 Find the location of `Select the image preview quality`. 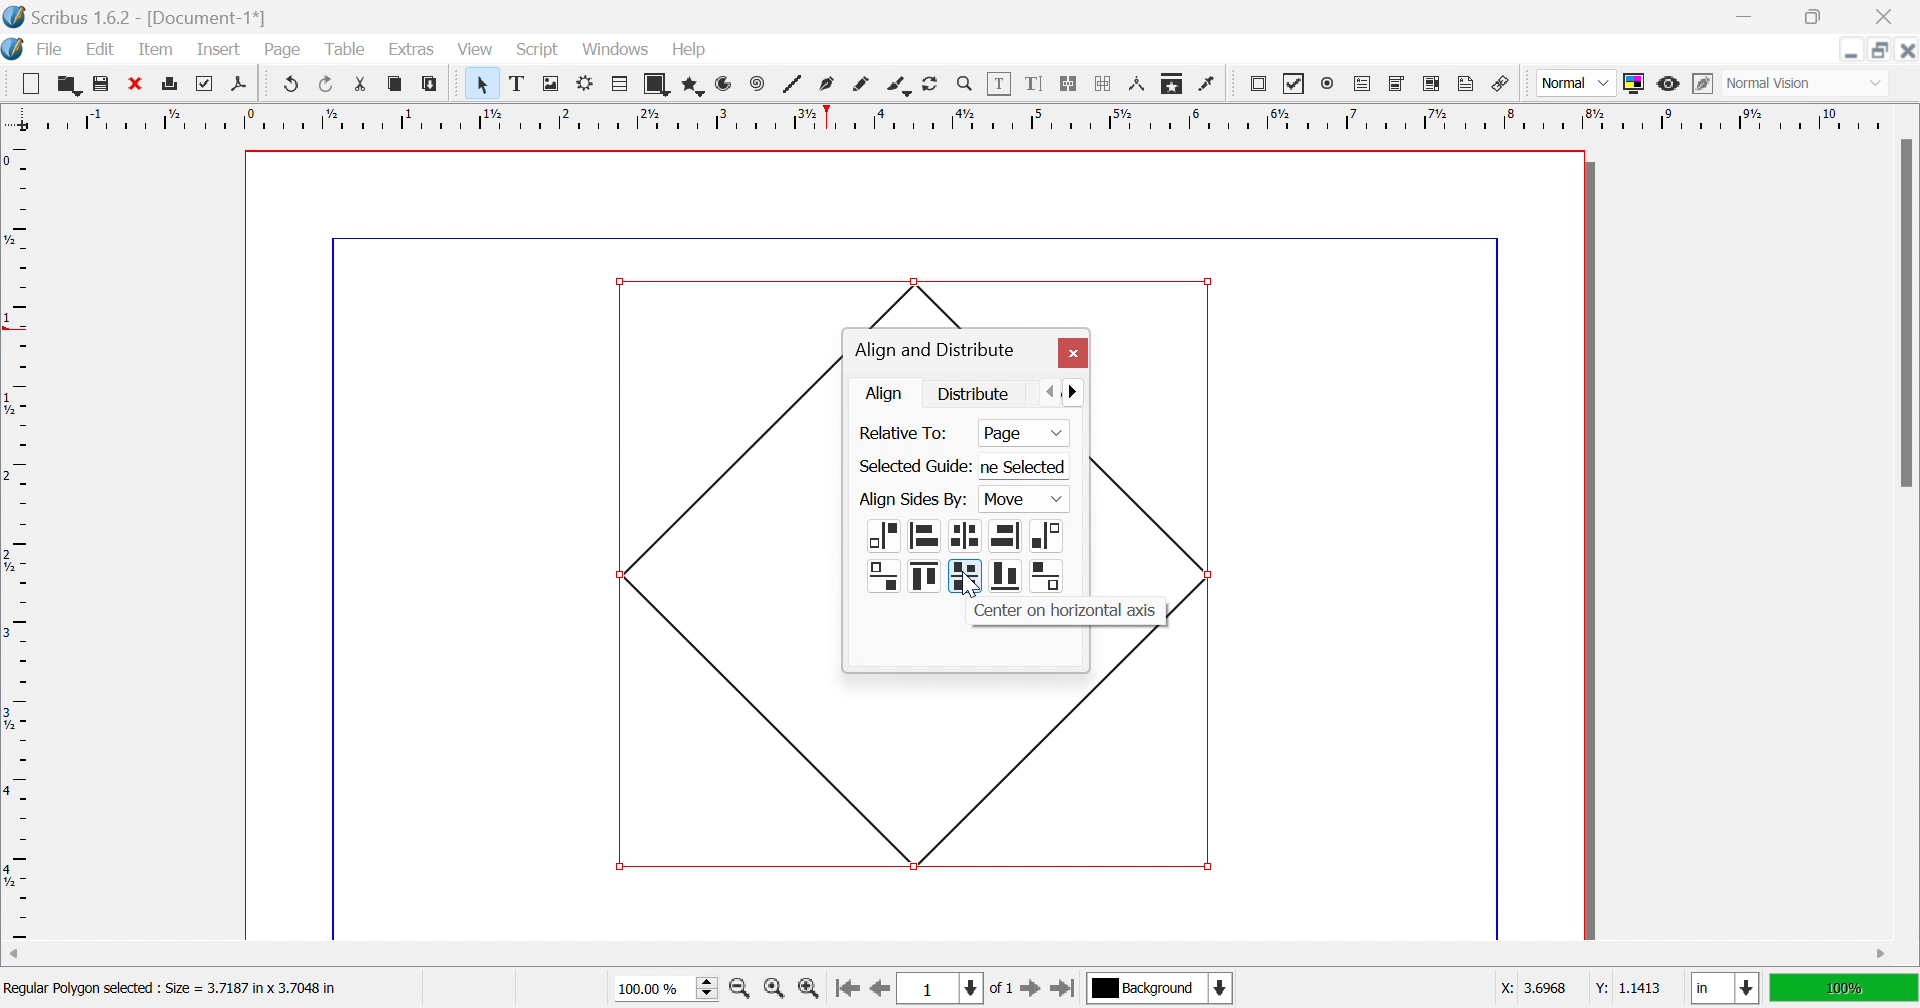

Select the image preview quality is located at coordinates (1575, 83).